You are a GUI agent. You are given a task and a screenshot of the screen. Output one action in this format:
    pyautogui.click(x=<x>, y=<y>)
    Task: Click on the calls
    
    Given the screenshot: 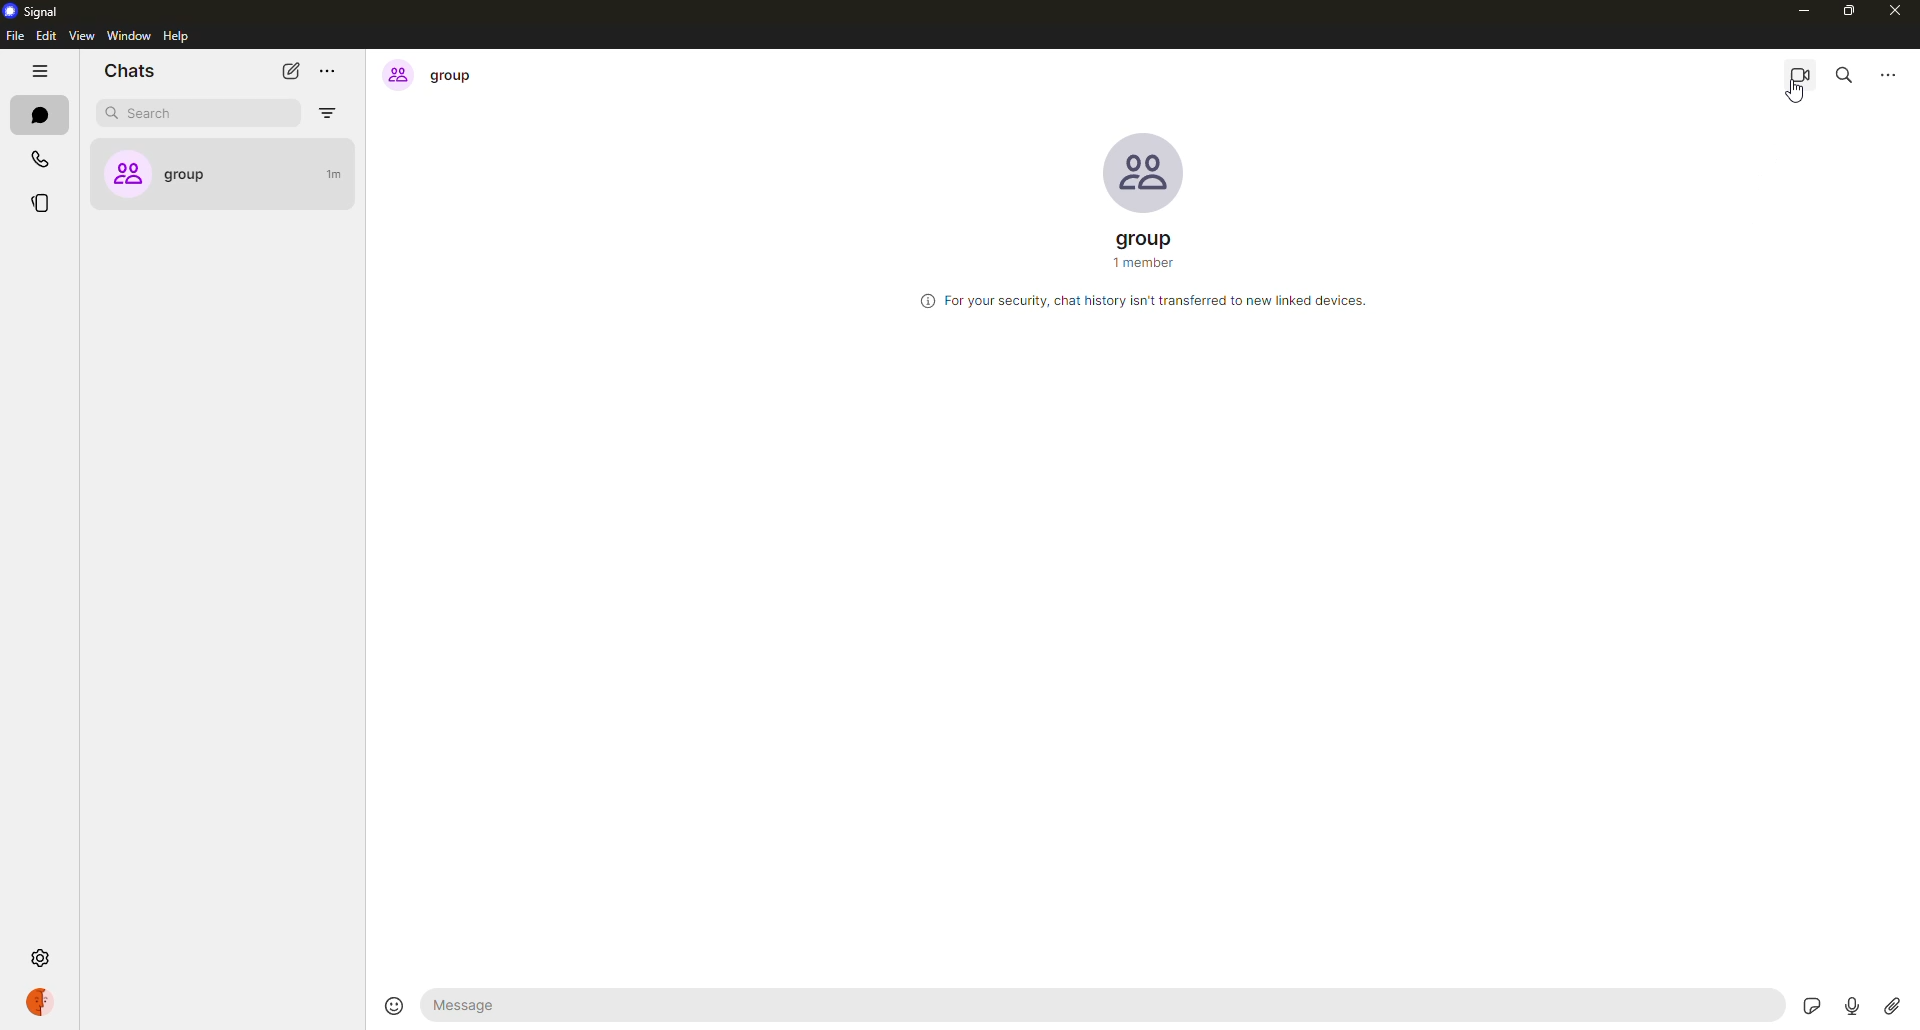 What is the action you would take?
    pyautogui.click(x=39, y=158)
    